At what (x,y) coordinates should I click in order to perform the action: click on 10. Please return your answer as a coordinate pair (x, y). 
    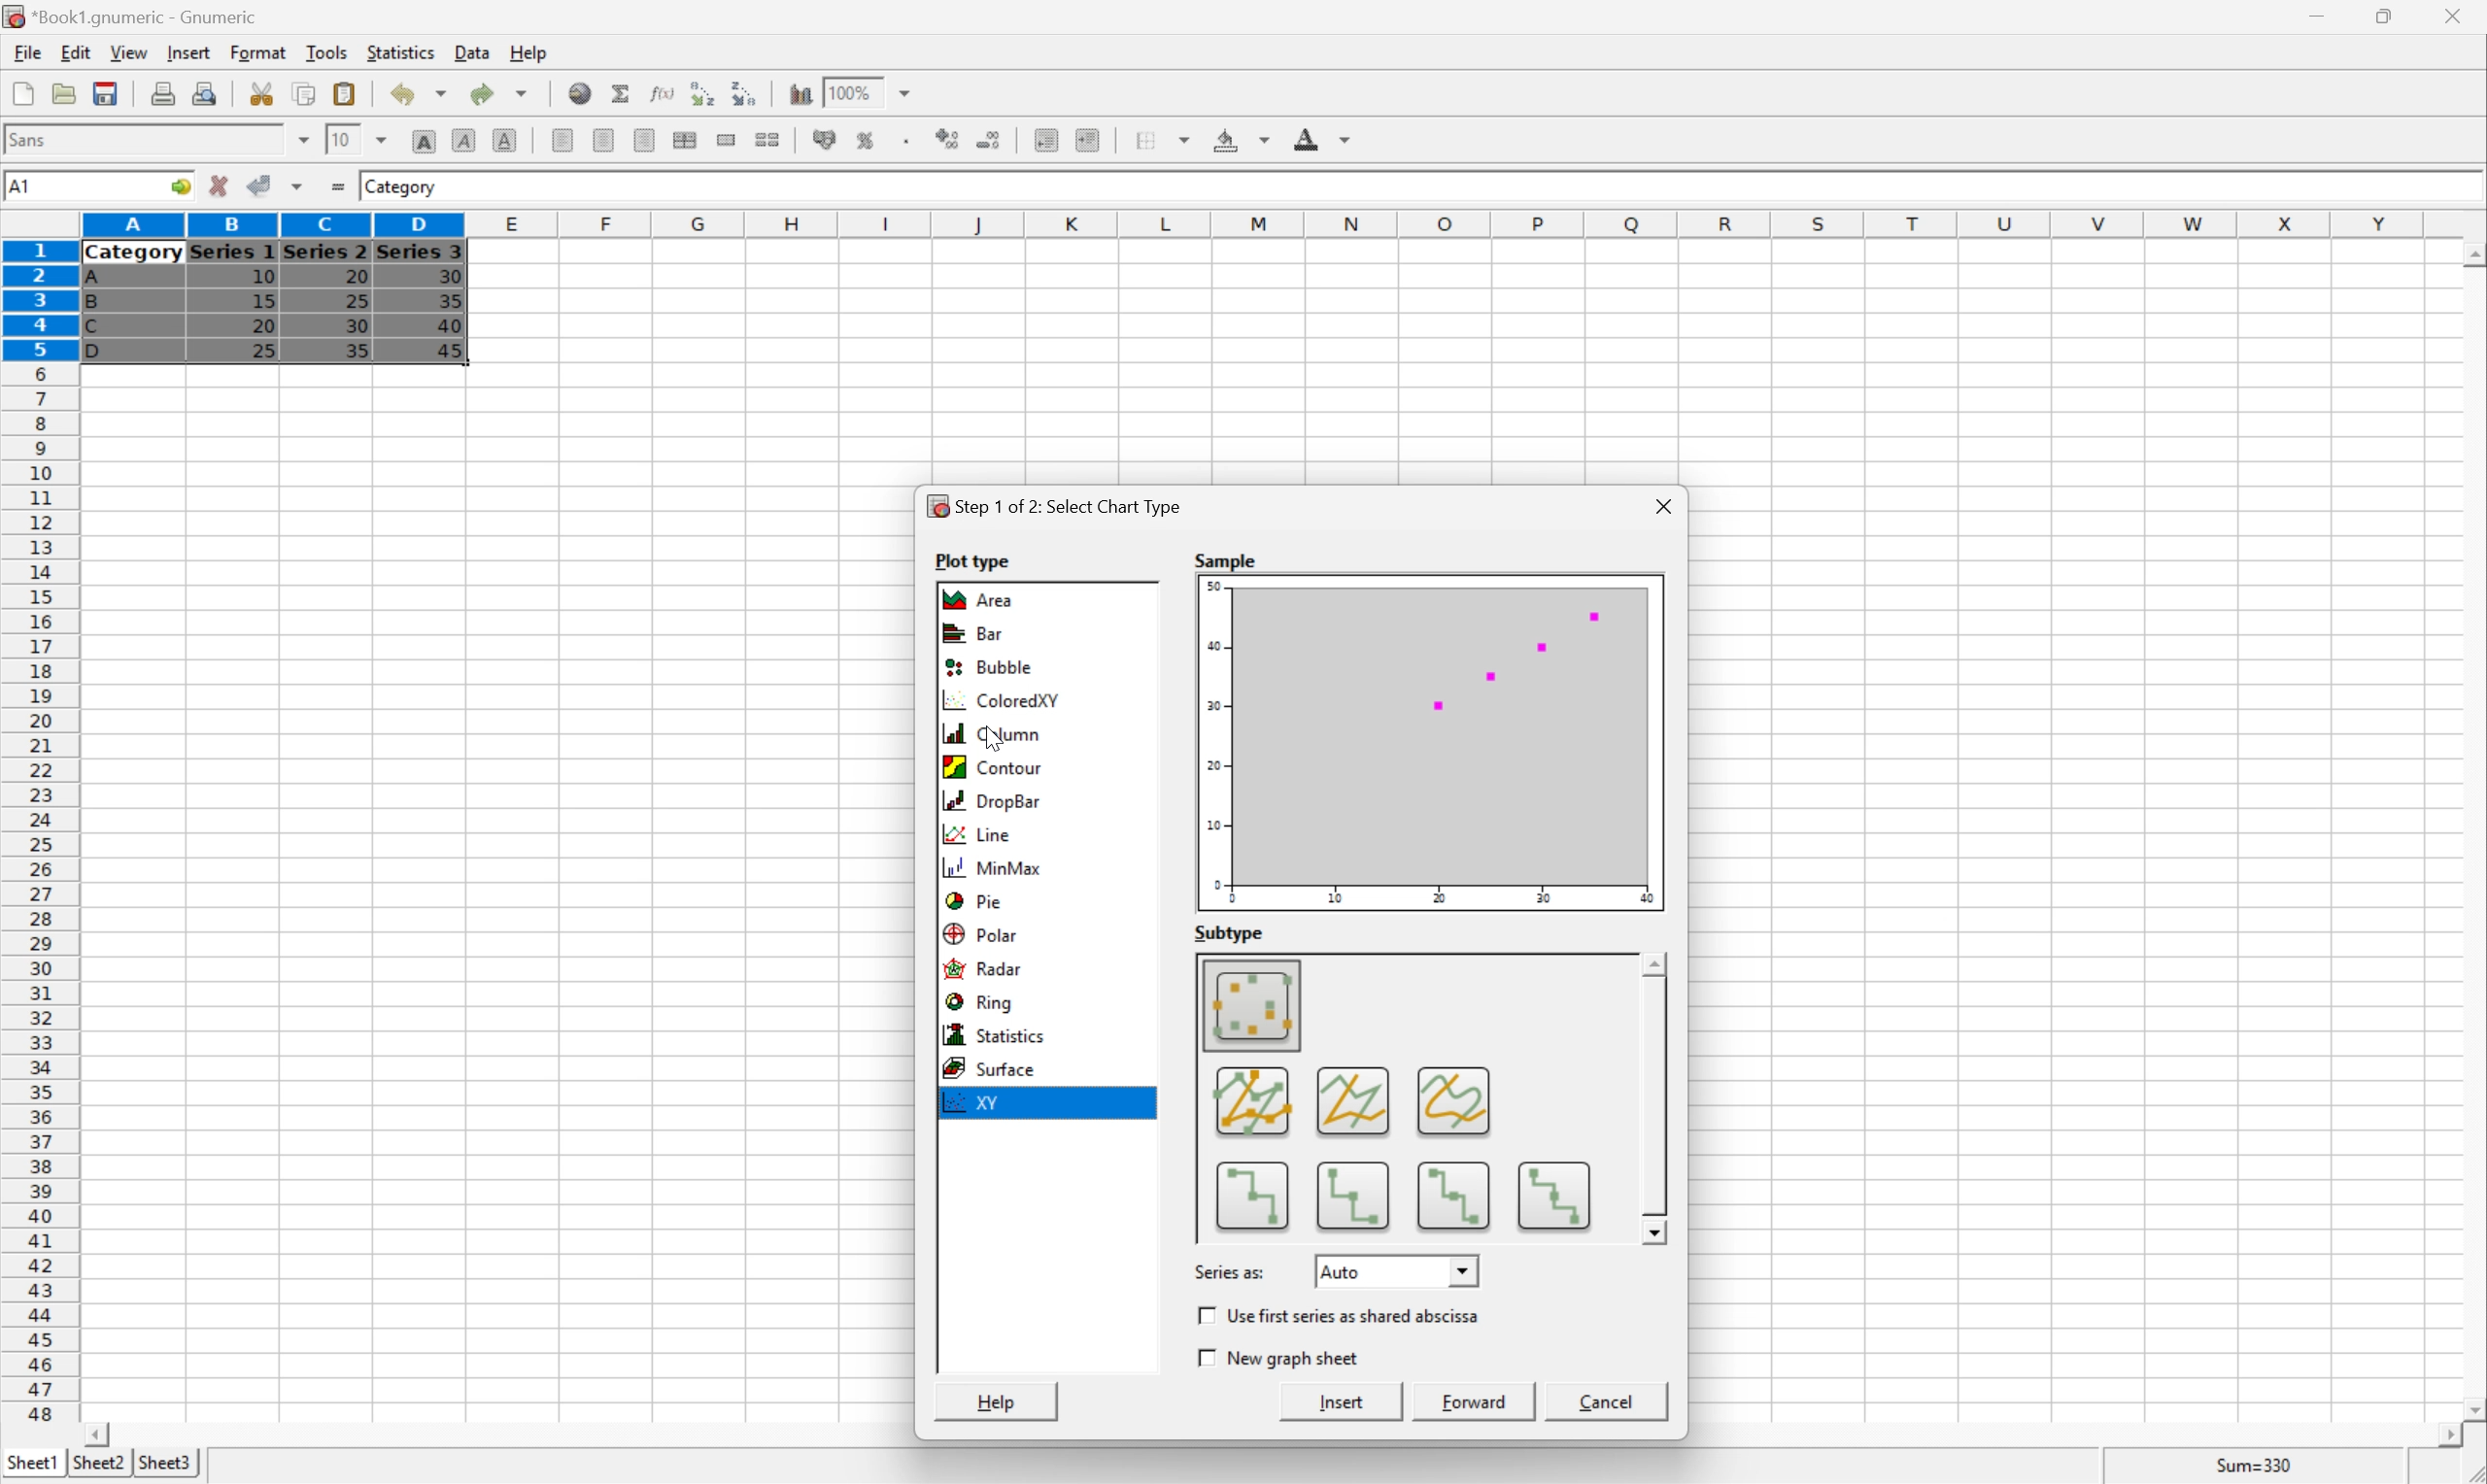
    Looking at the image, I should click on (342, 140).